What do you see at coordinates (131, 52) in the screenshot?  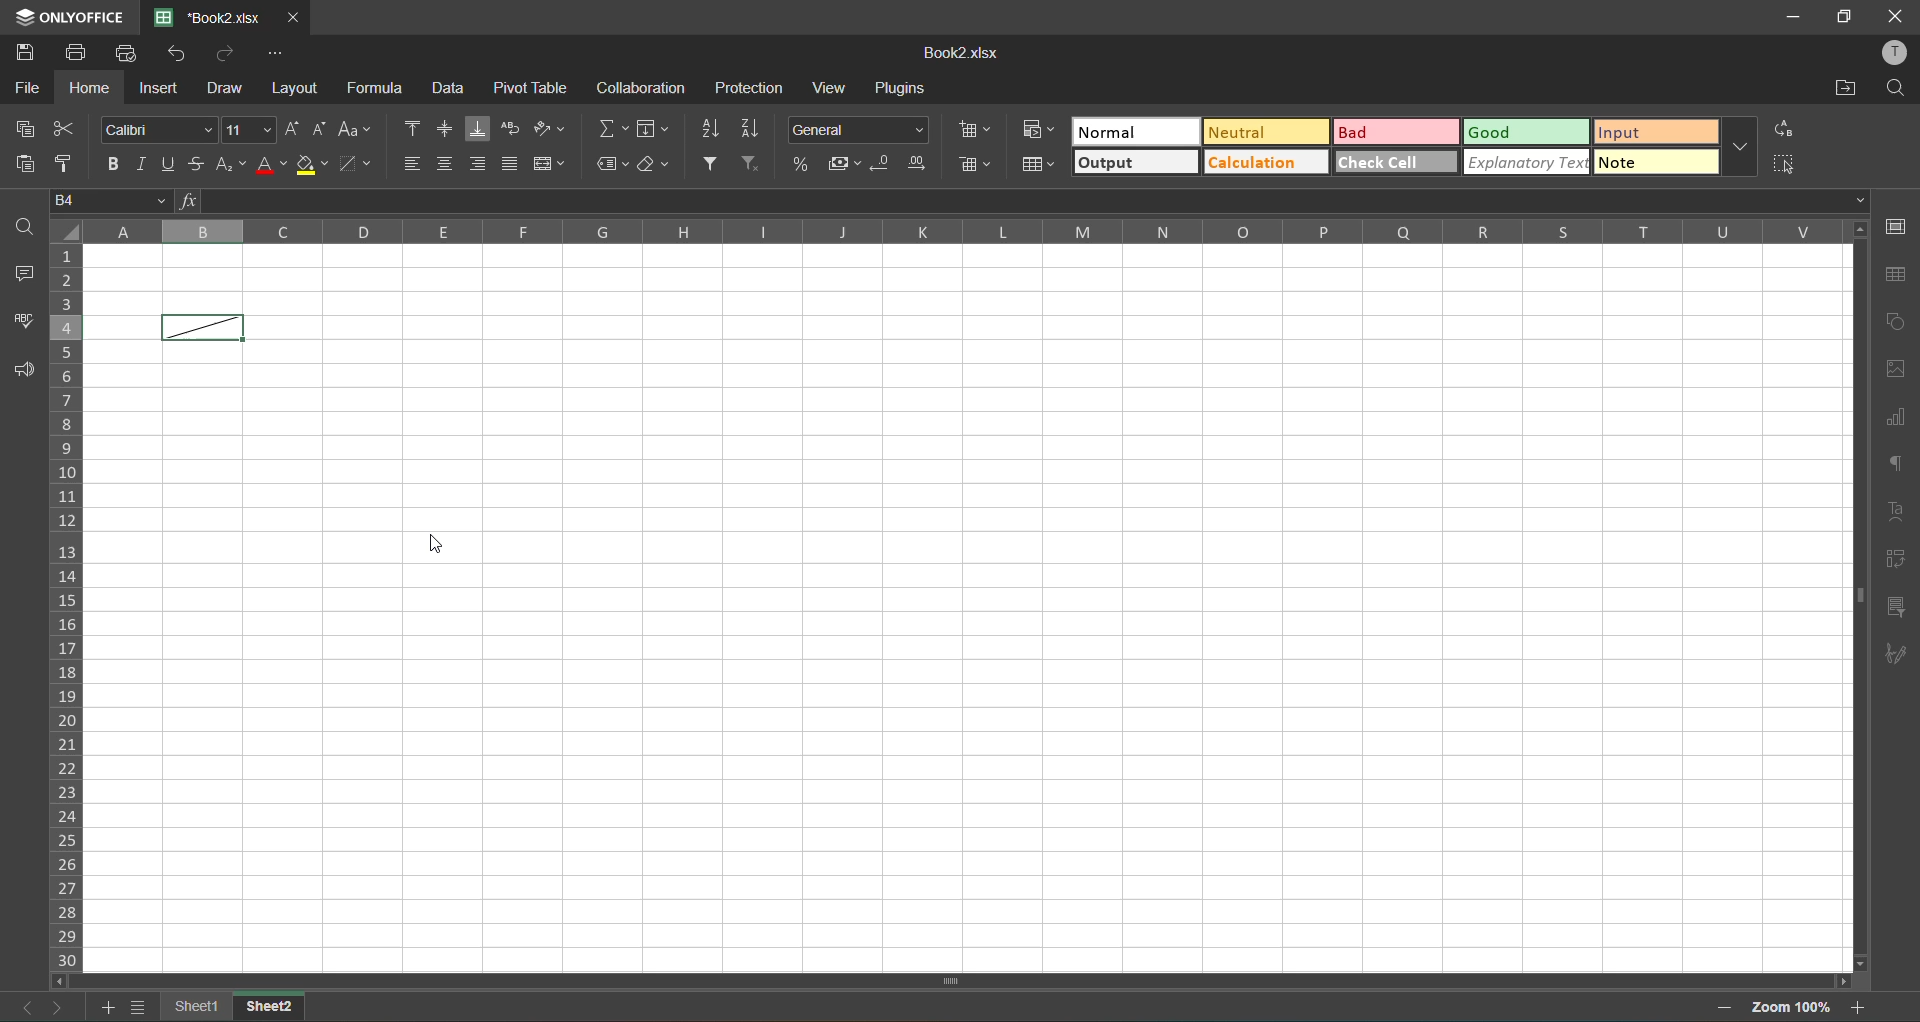 I see `quick print` at bounding box center [131, 52].